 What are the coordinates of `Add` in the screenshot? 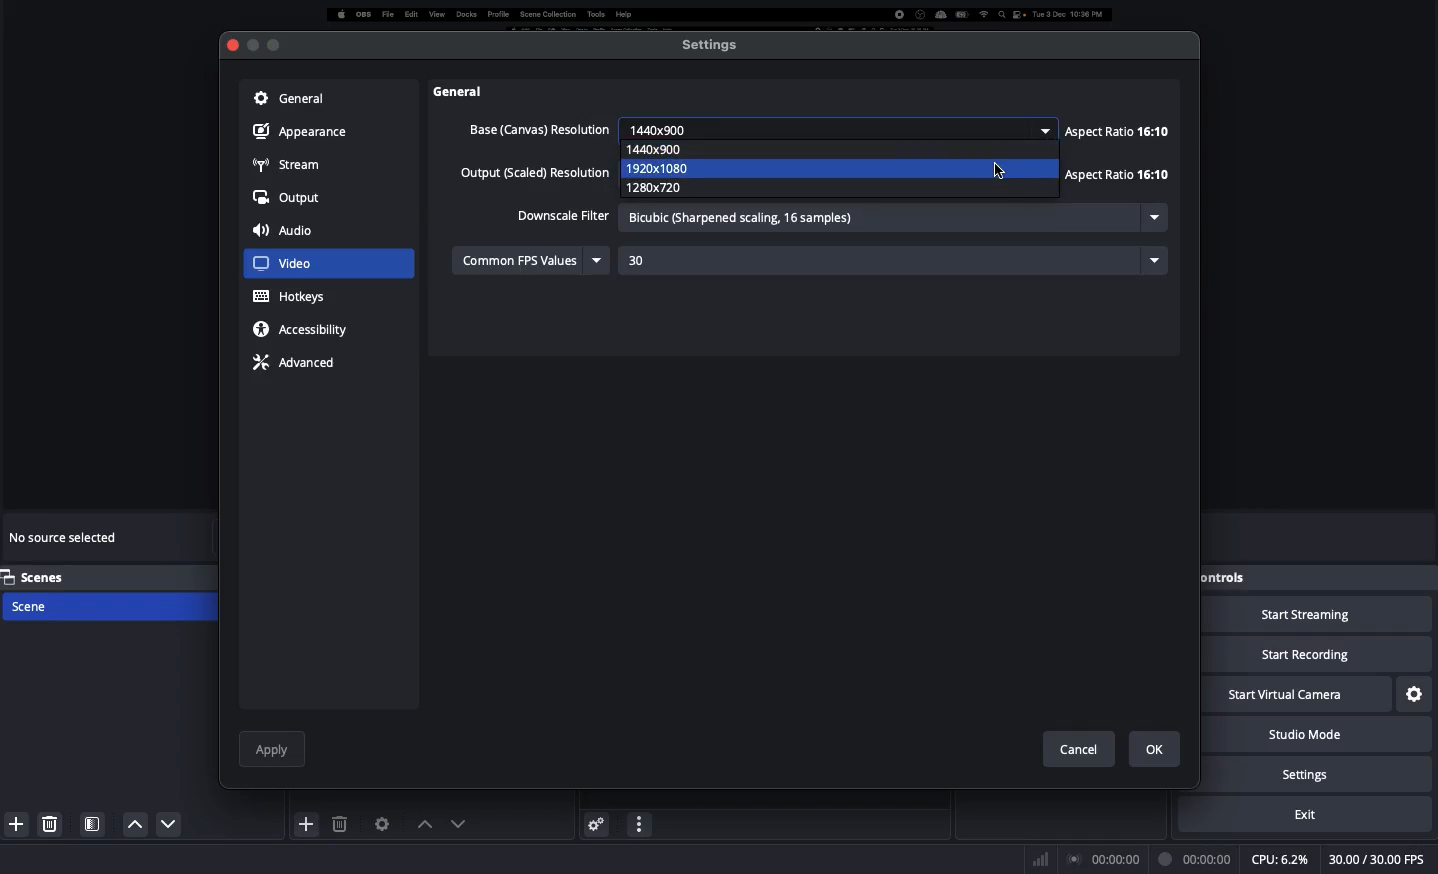 It's located at (307, 823).